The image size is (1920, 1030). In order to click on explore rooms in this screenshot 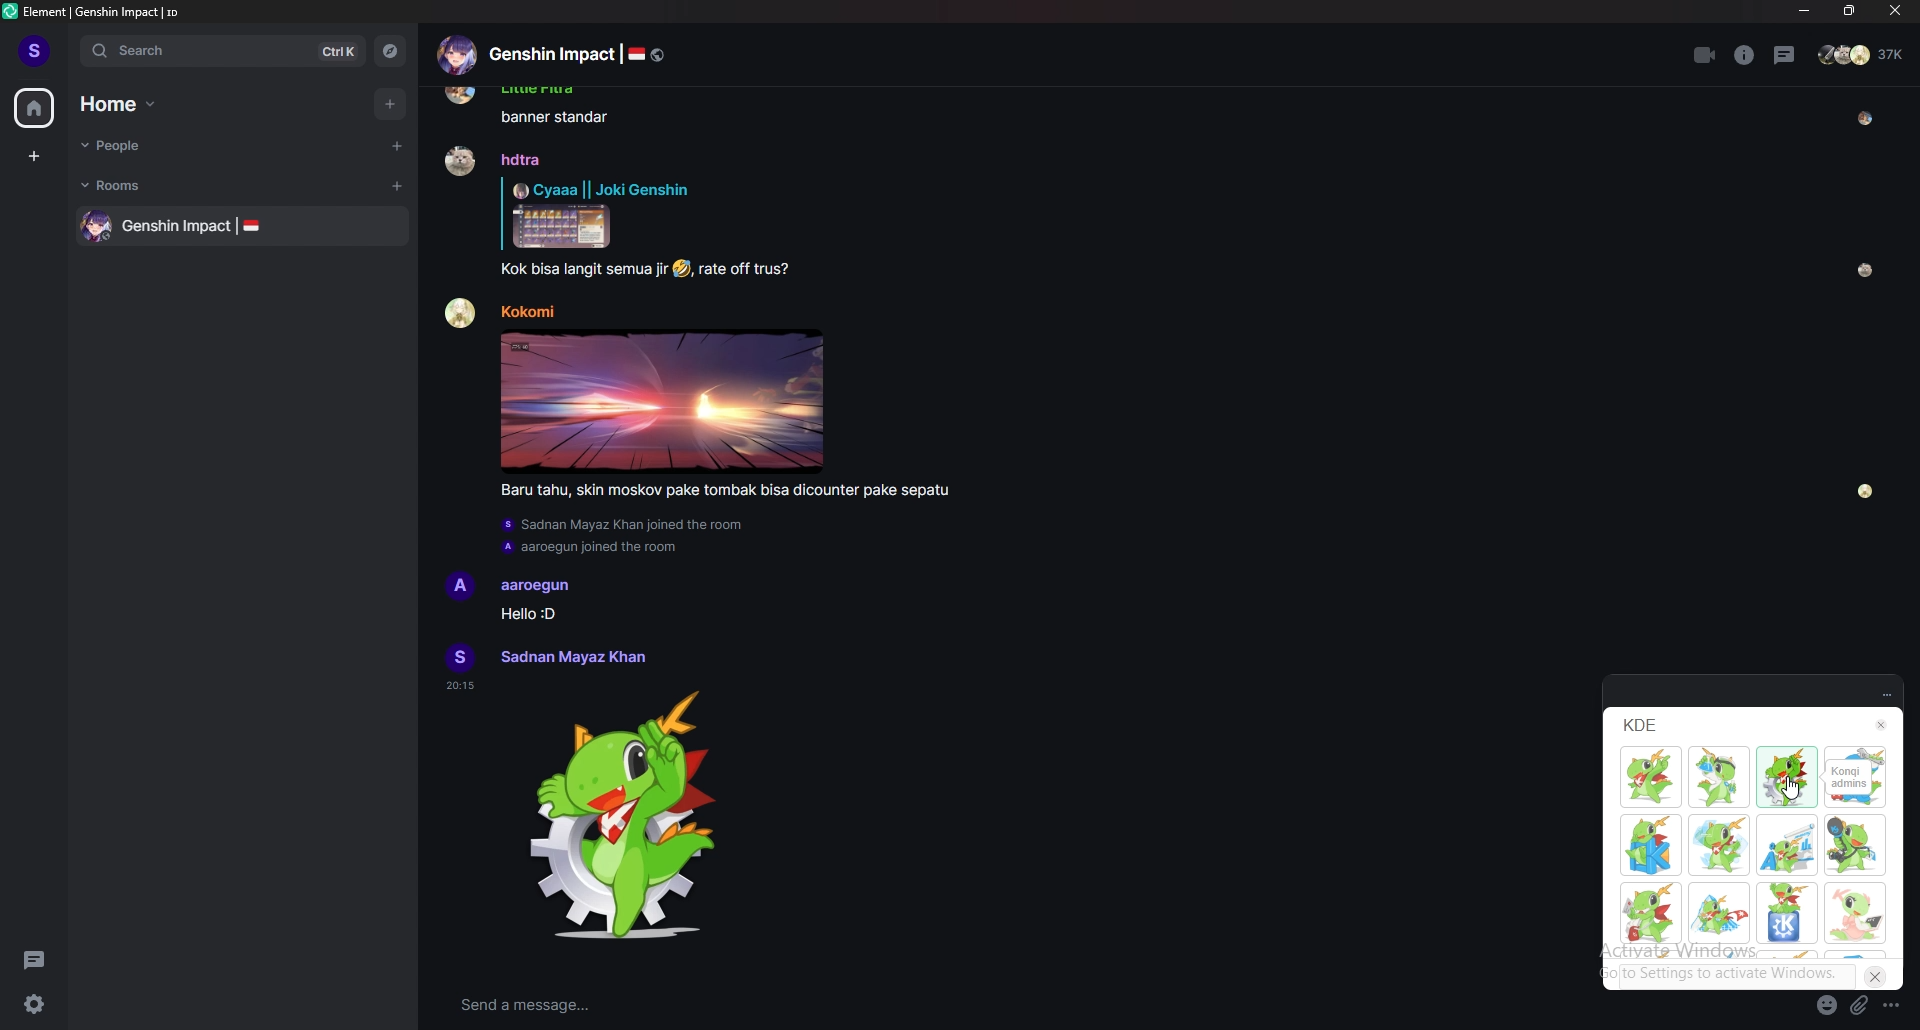, I will do `click(388, 51)`.